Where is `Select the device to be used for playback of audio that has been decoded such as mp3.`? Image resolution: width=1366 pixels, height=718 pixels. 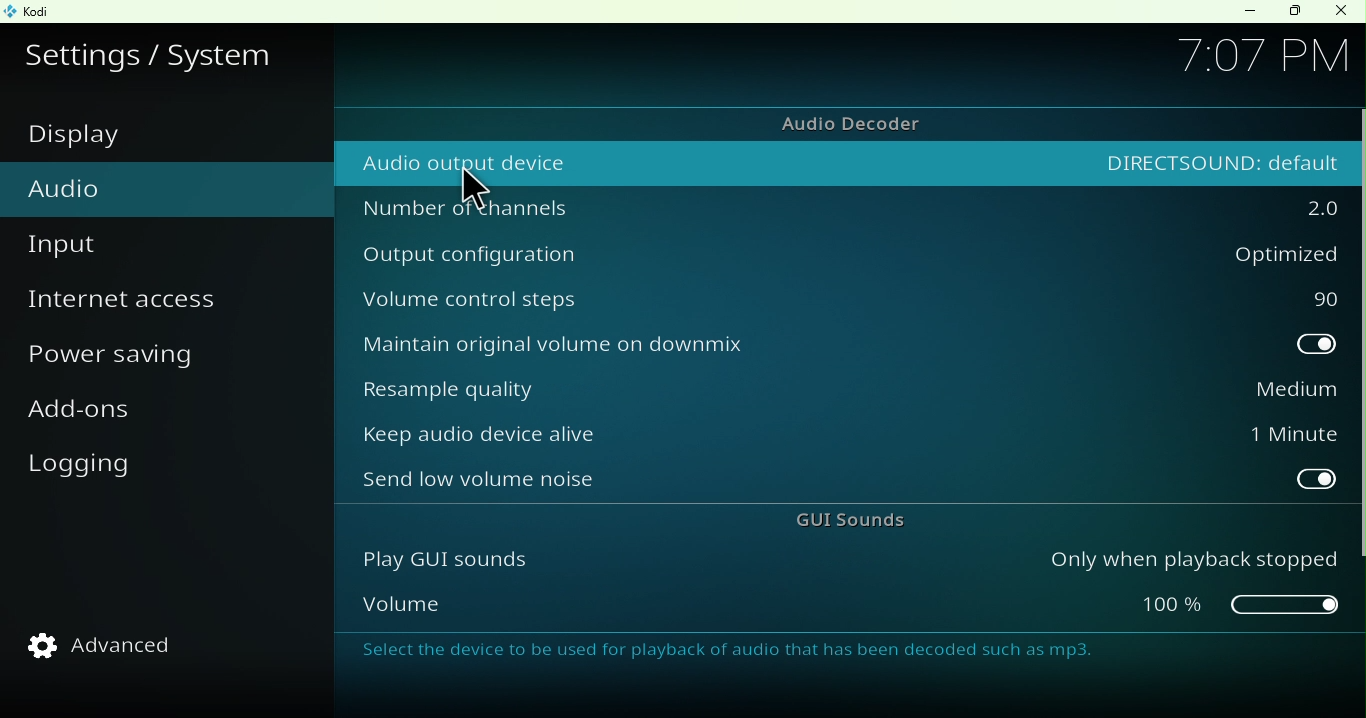 Select the device to be used for playback of audio that has been decoded such as mp3. is located at coordinates (827, 651).